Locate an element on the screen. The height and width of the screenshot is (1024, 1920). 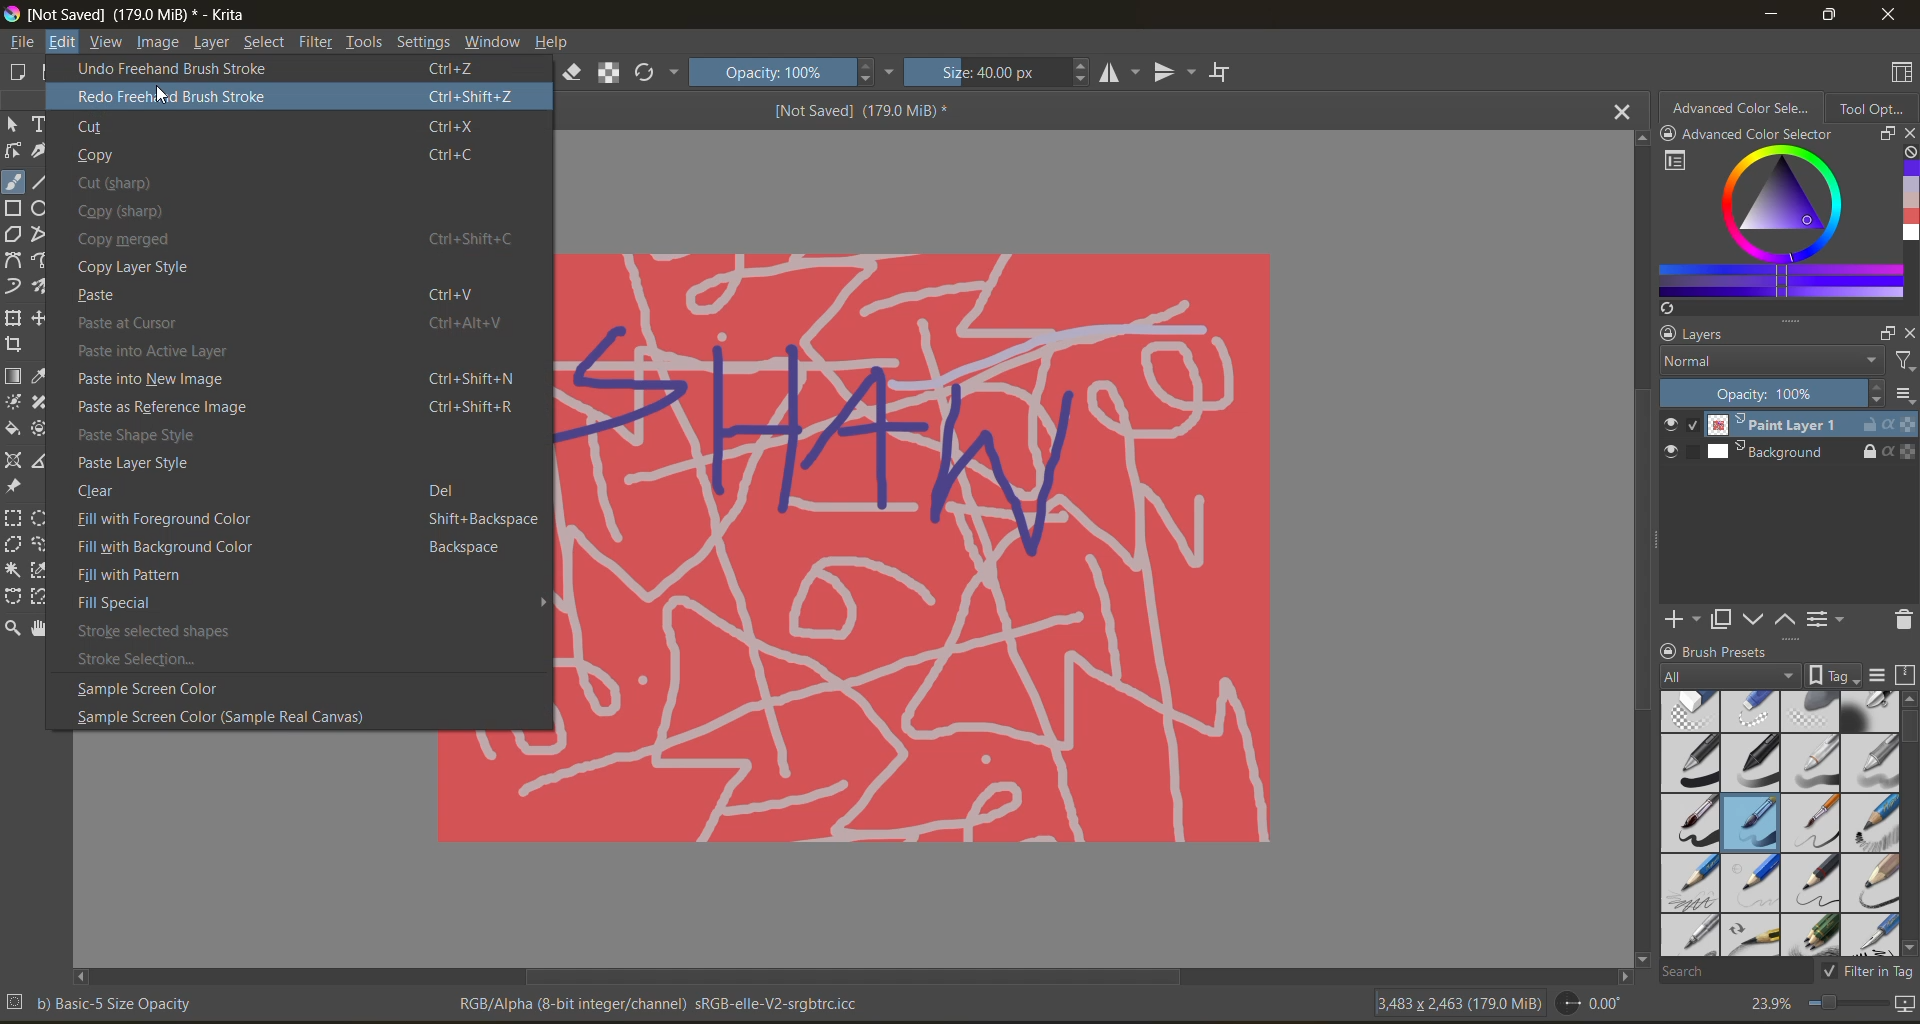
Advanced color selector is located at coordinates (1762, 135).